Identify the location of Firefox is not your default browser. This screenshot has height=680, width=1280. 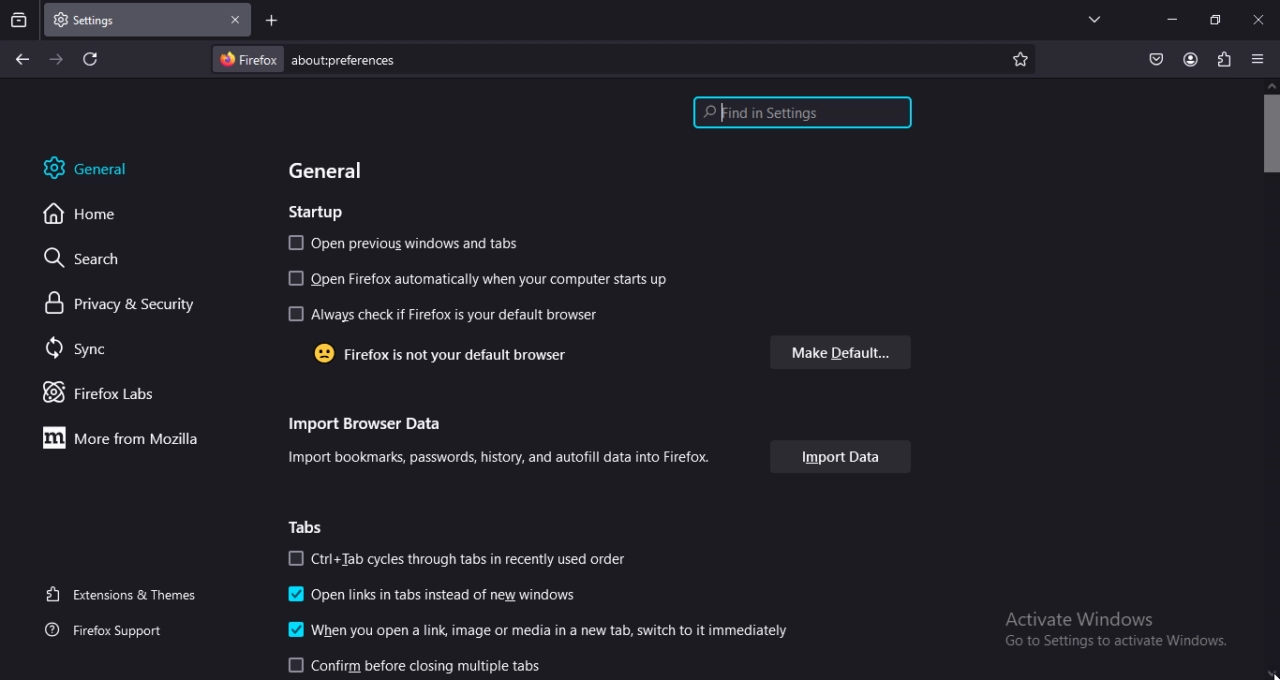
(438, 354).